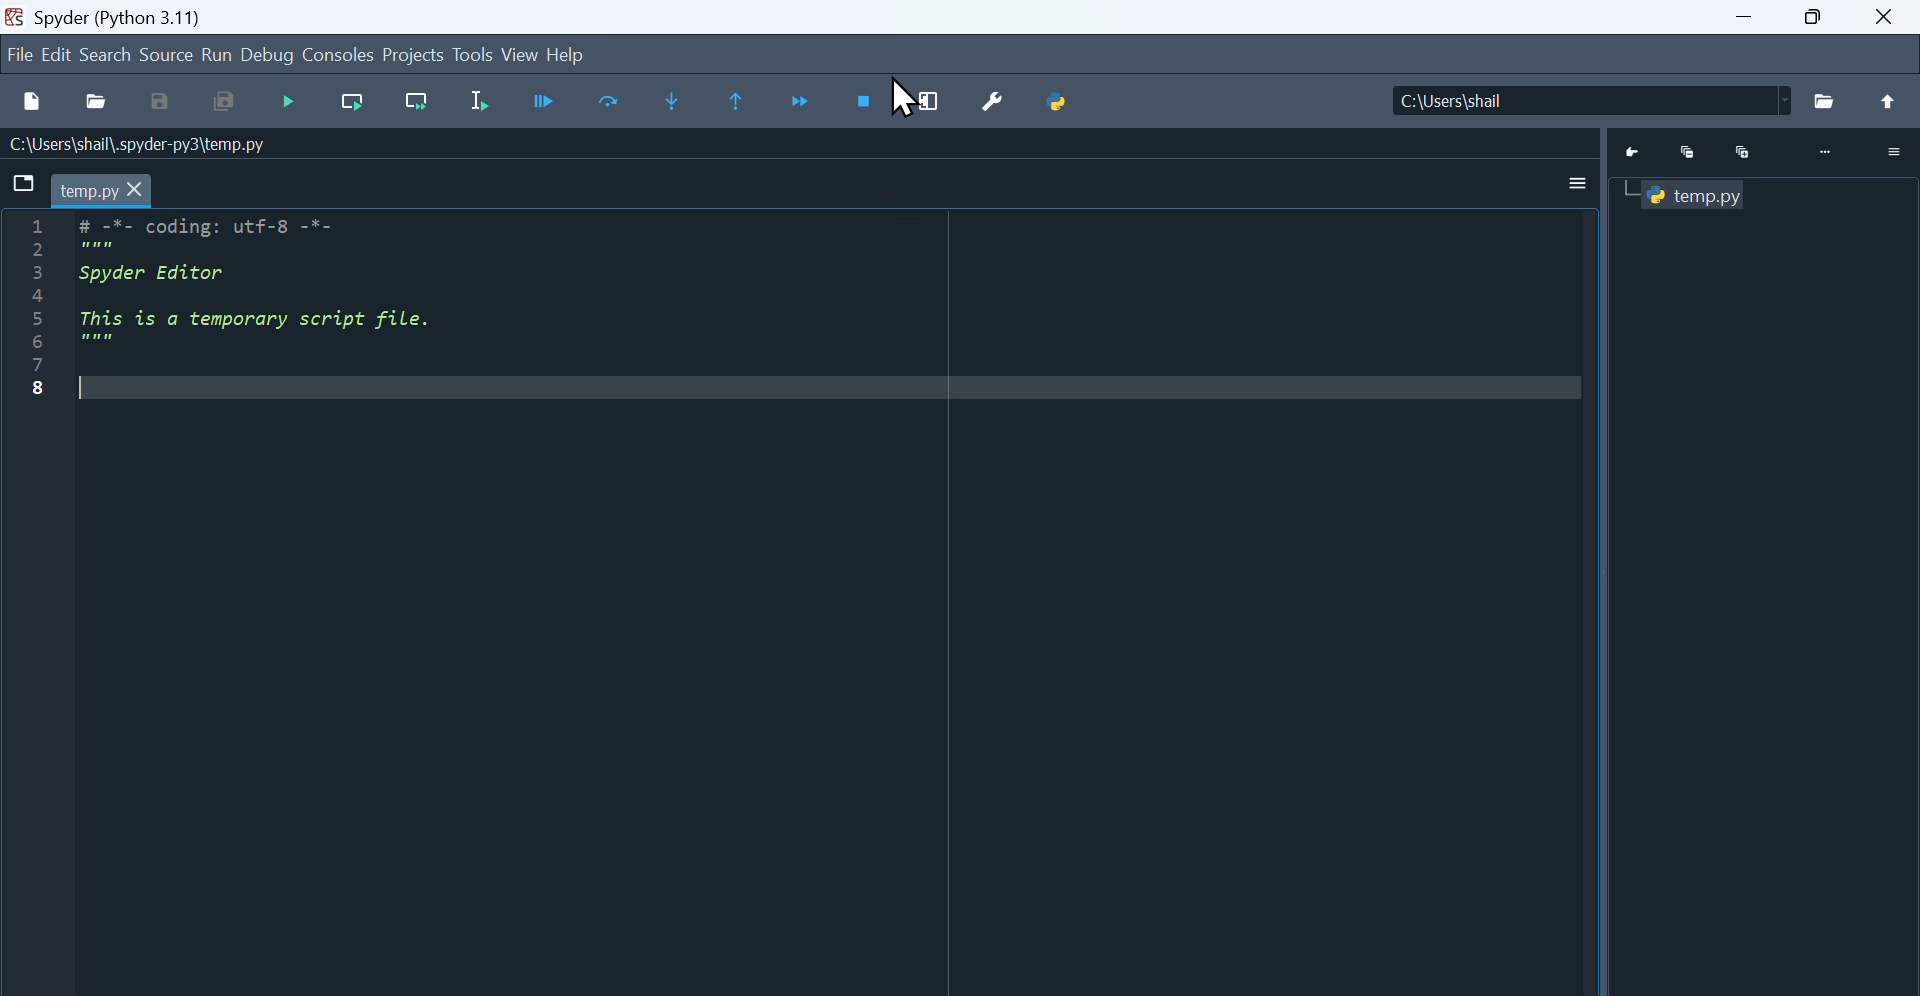 Image resolution: width=1920 pixels, height=996 pixels. I want to click on browse tabs, so click(23, 183).